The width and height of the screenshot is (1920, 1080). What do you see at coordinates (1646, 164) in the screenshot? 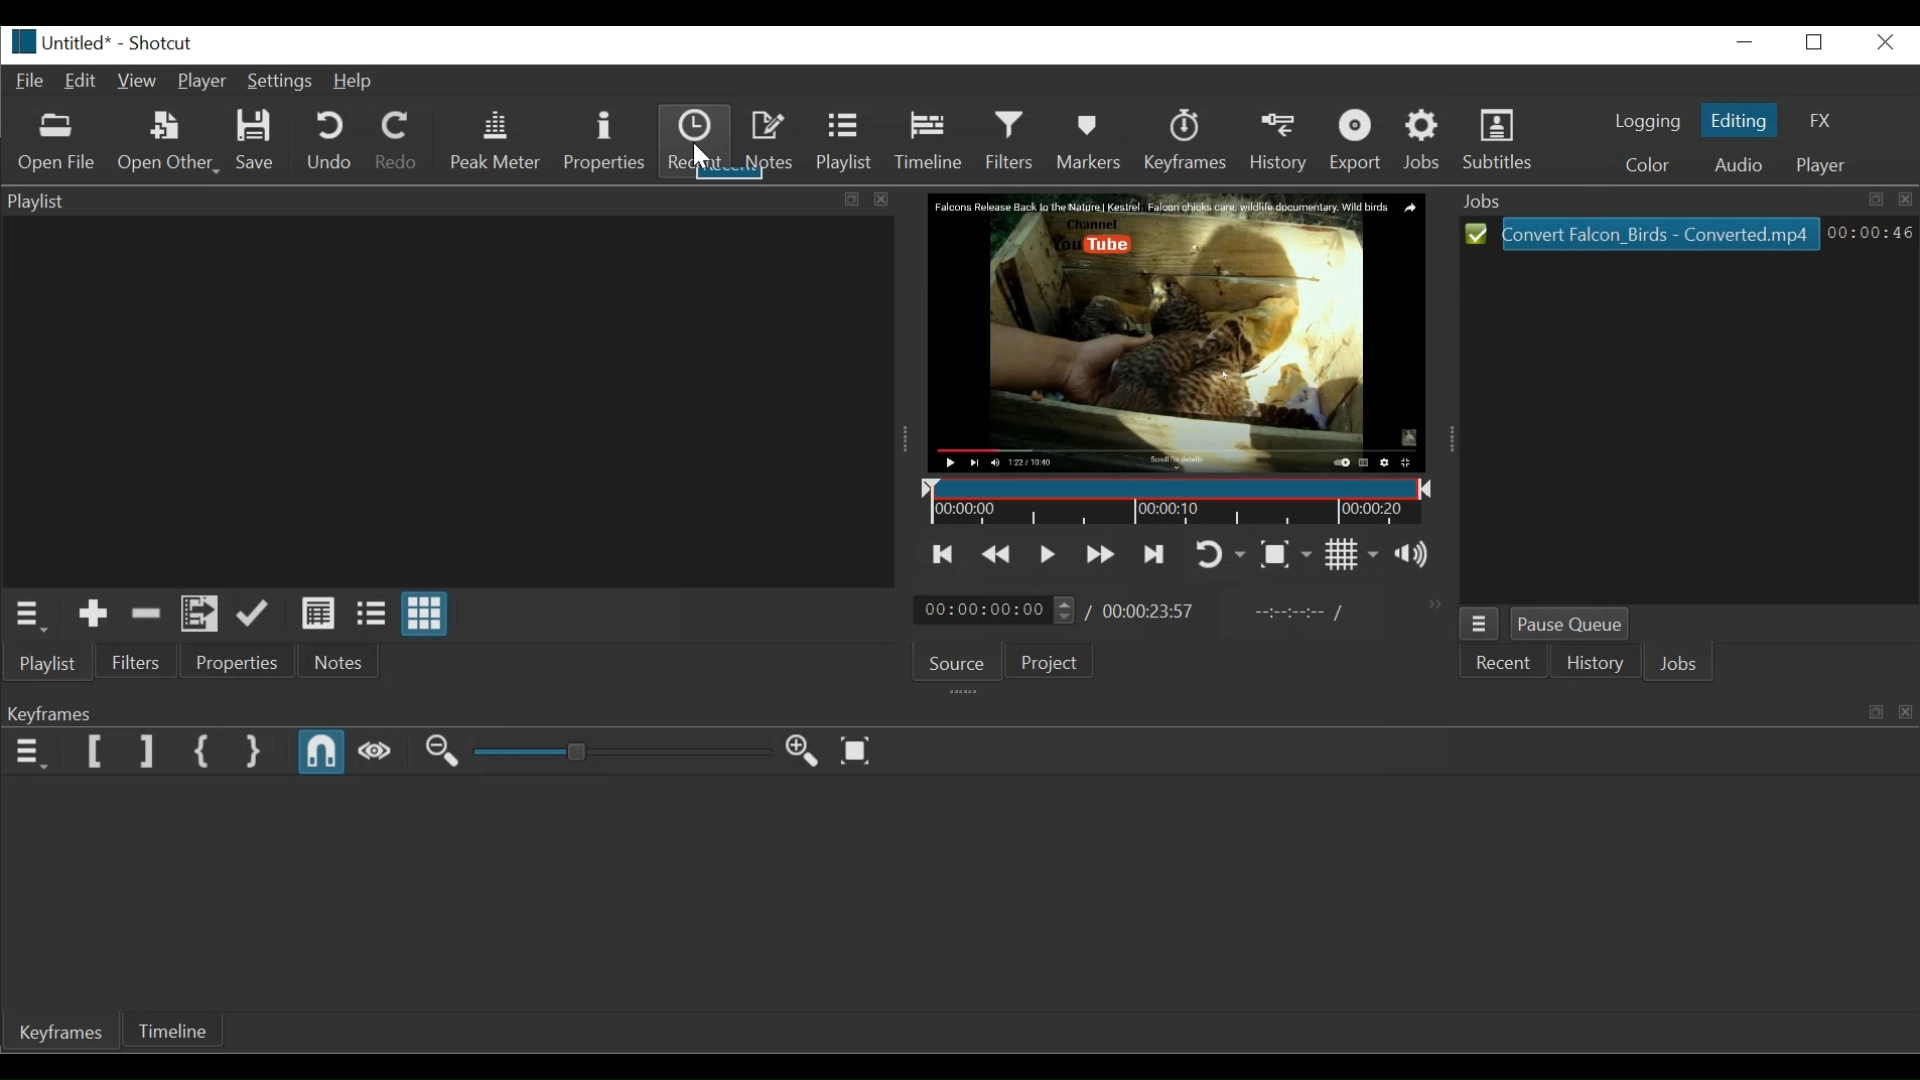
I see `Color` at bounding box center [1646, 164].